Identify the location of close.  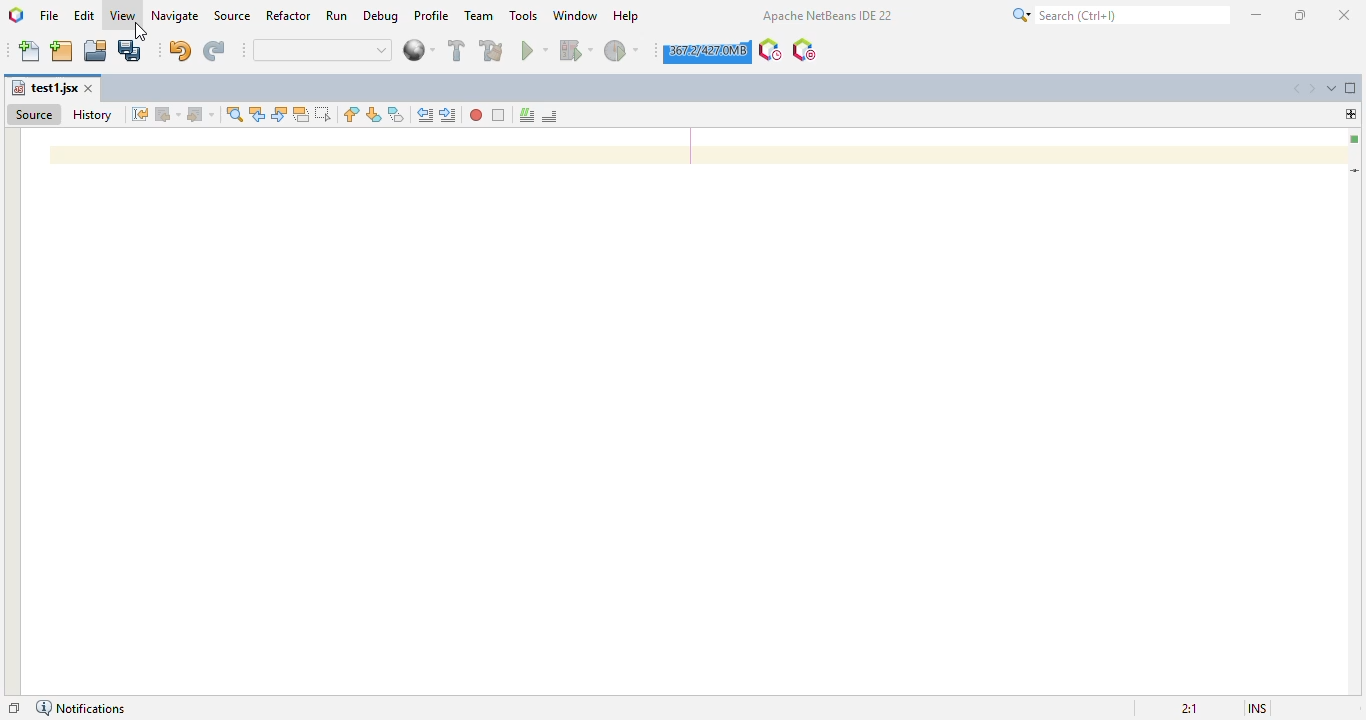
(1344, 15).